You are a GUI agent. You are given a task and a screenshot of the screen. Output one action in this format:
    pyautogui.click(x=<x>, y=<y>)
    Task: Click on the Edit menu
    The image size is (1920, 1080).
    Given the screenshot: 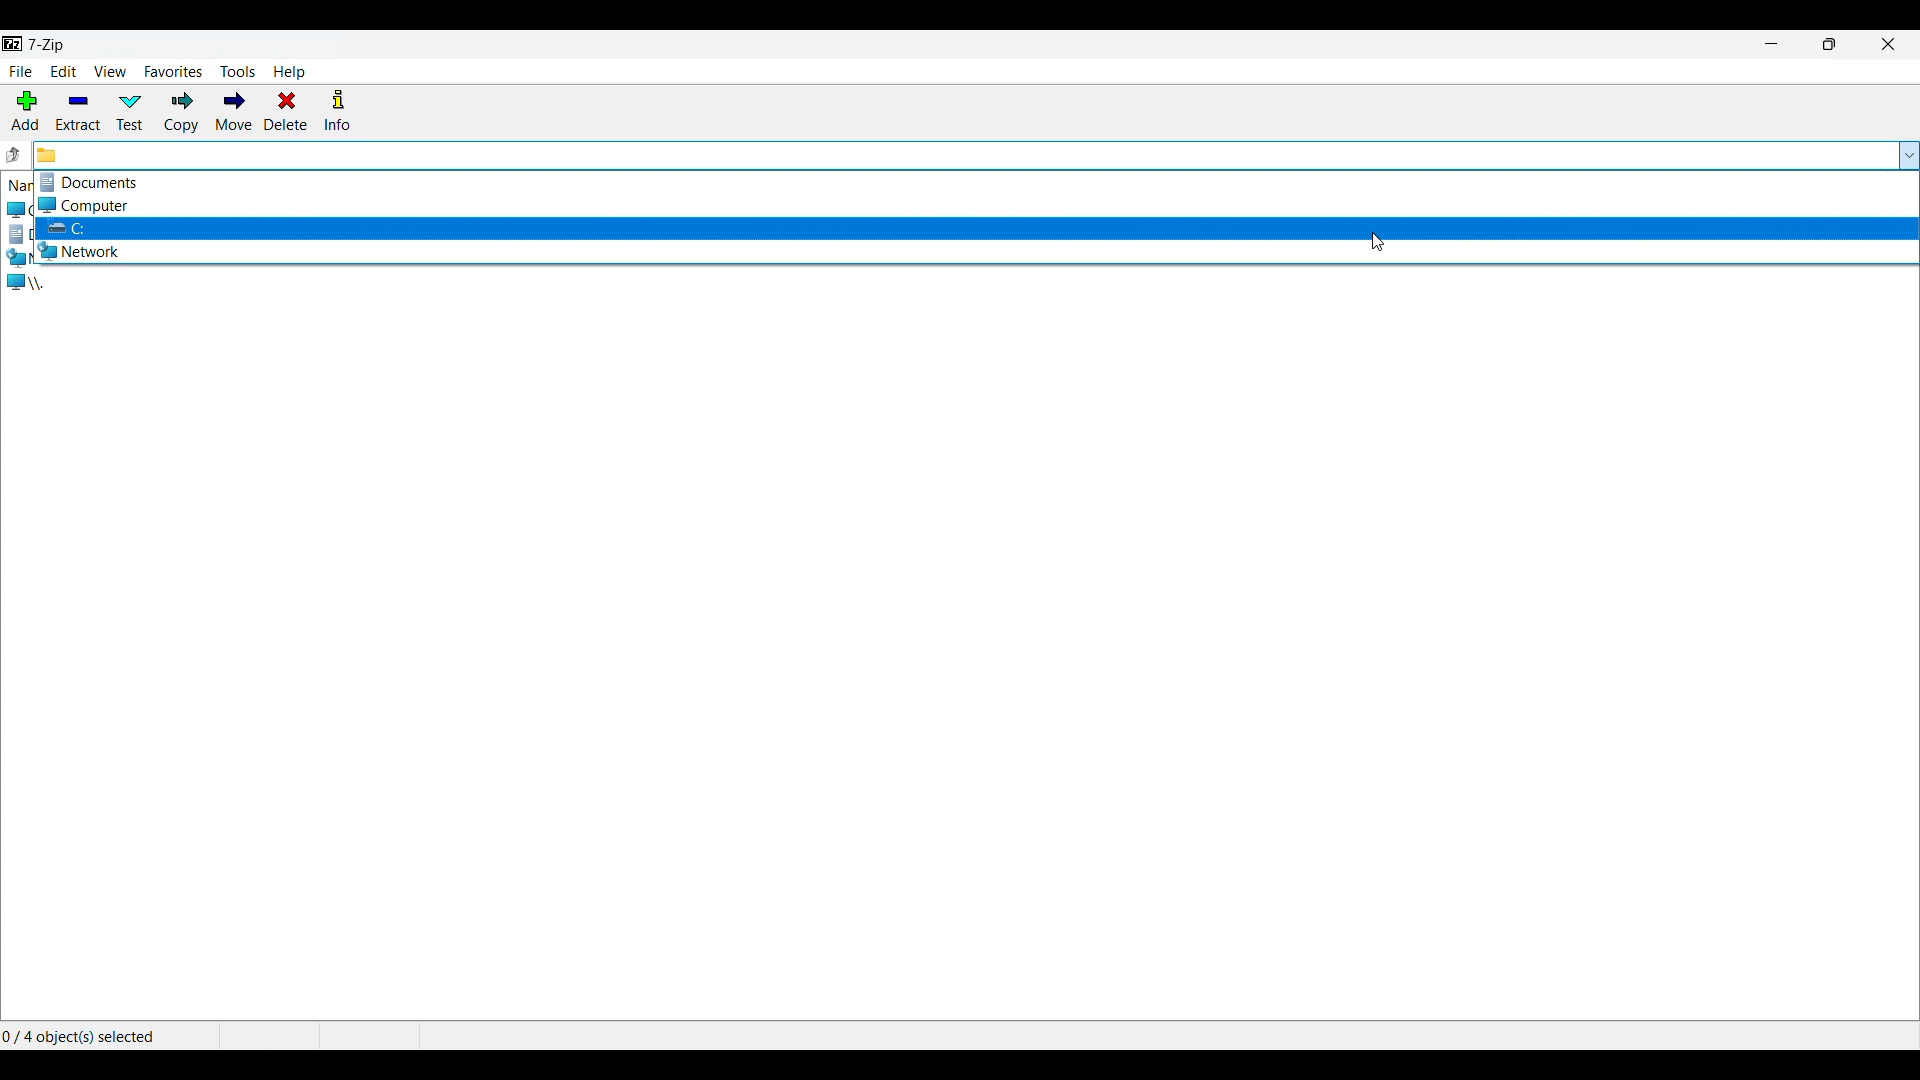 What is the action you would take?
    pyautogui.click(x=63, y=71)
    